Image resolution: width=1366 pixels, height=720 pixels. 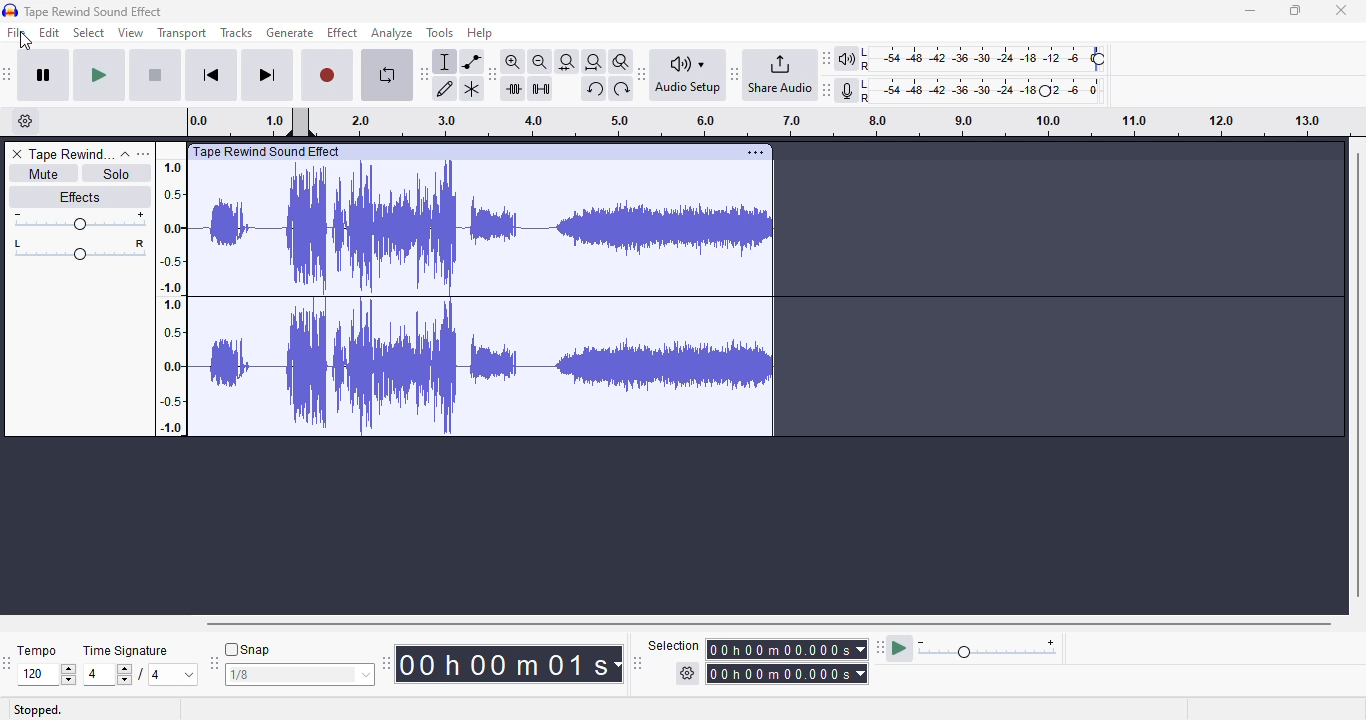 I want to click on effect, so click(x=342, y=32).